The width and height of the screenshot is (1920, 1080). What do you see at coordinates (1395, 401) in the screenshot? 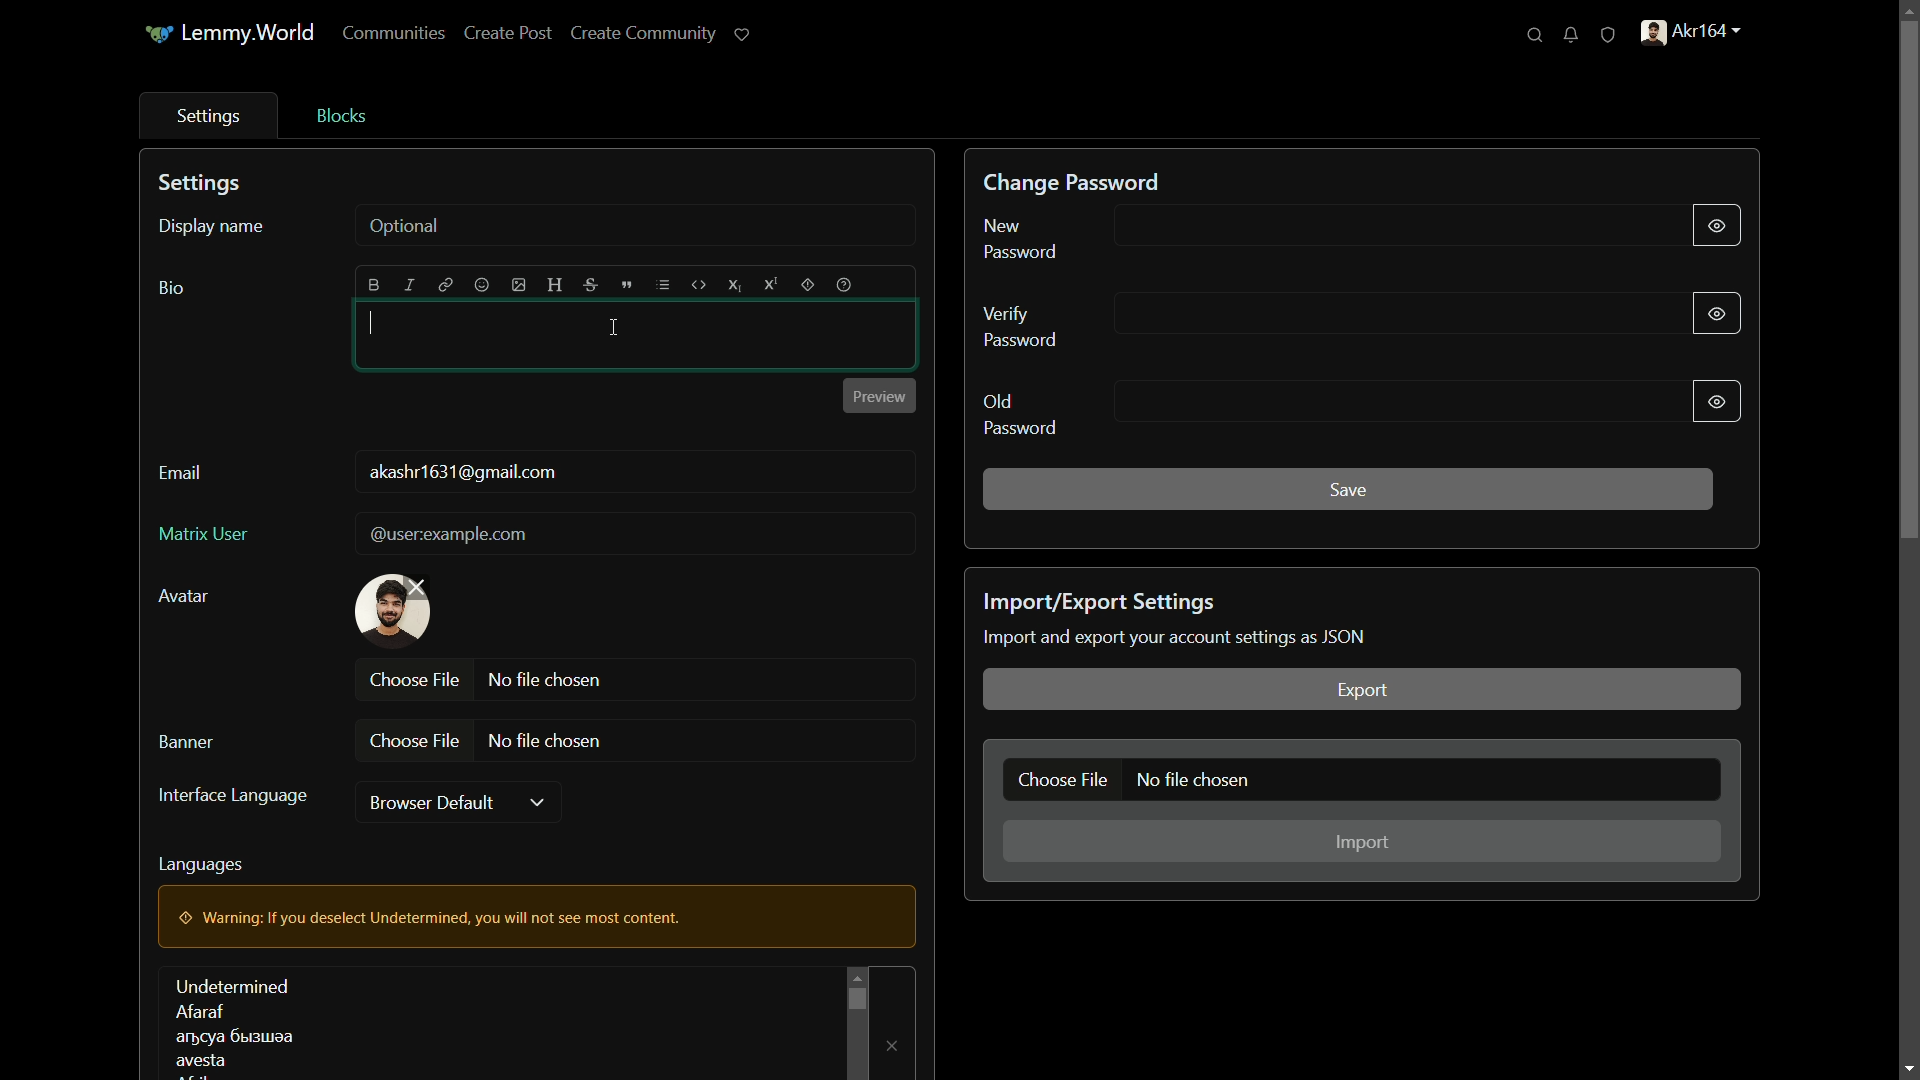
I see `old password input line` at bounding box center [1395, 401].